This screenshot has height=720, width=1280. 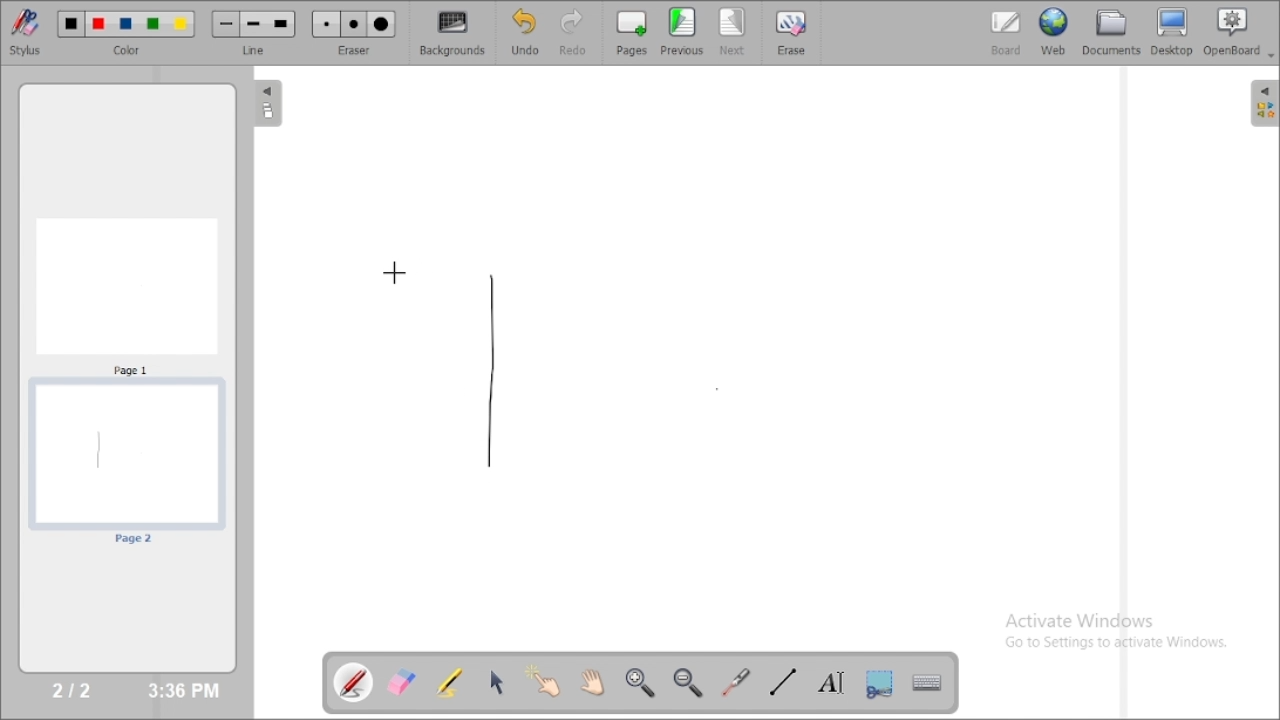 I want to click on pages, so click(x=632, y=32).